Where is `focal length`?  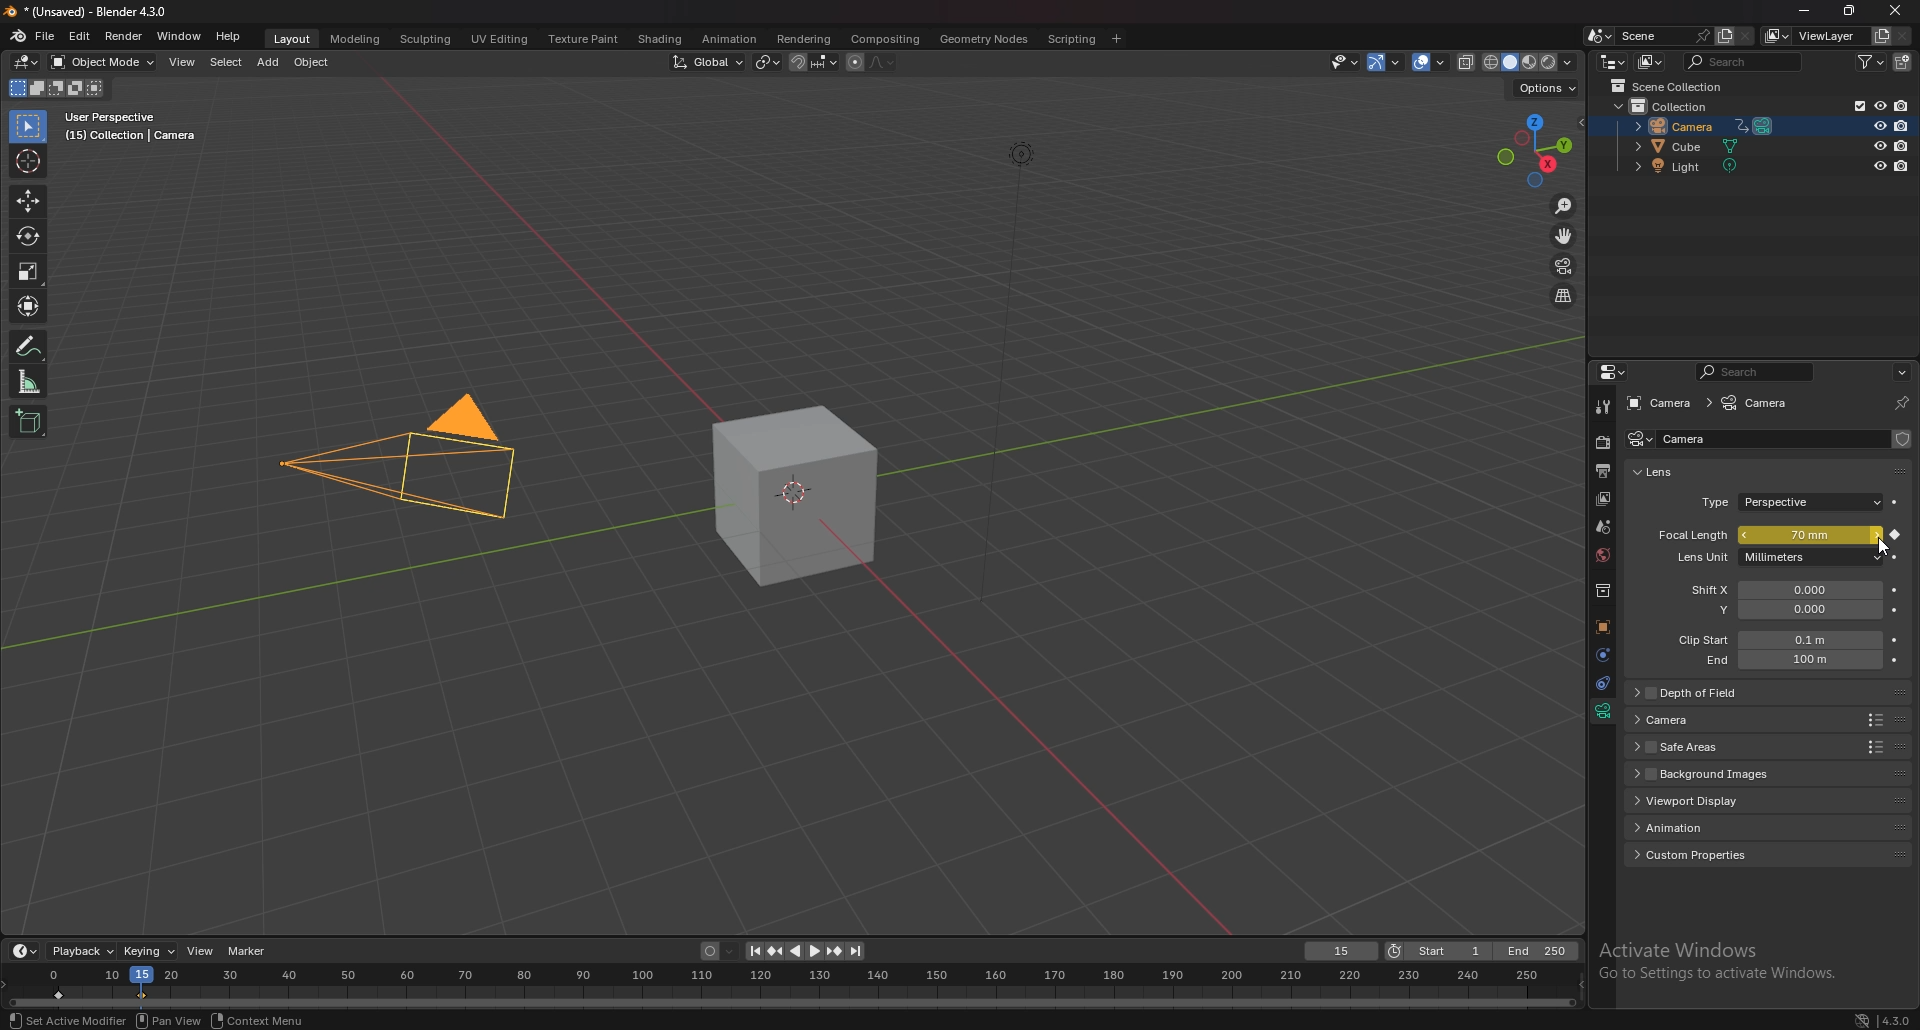 focal length is located at coordinates (1764, 535).